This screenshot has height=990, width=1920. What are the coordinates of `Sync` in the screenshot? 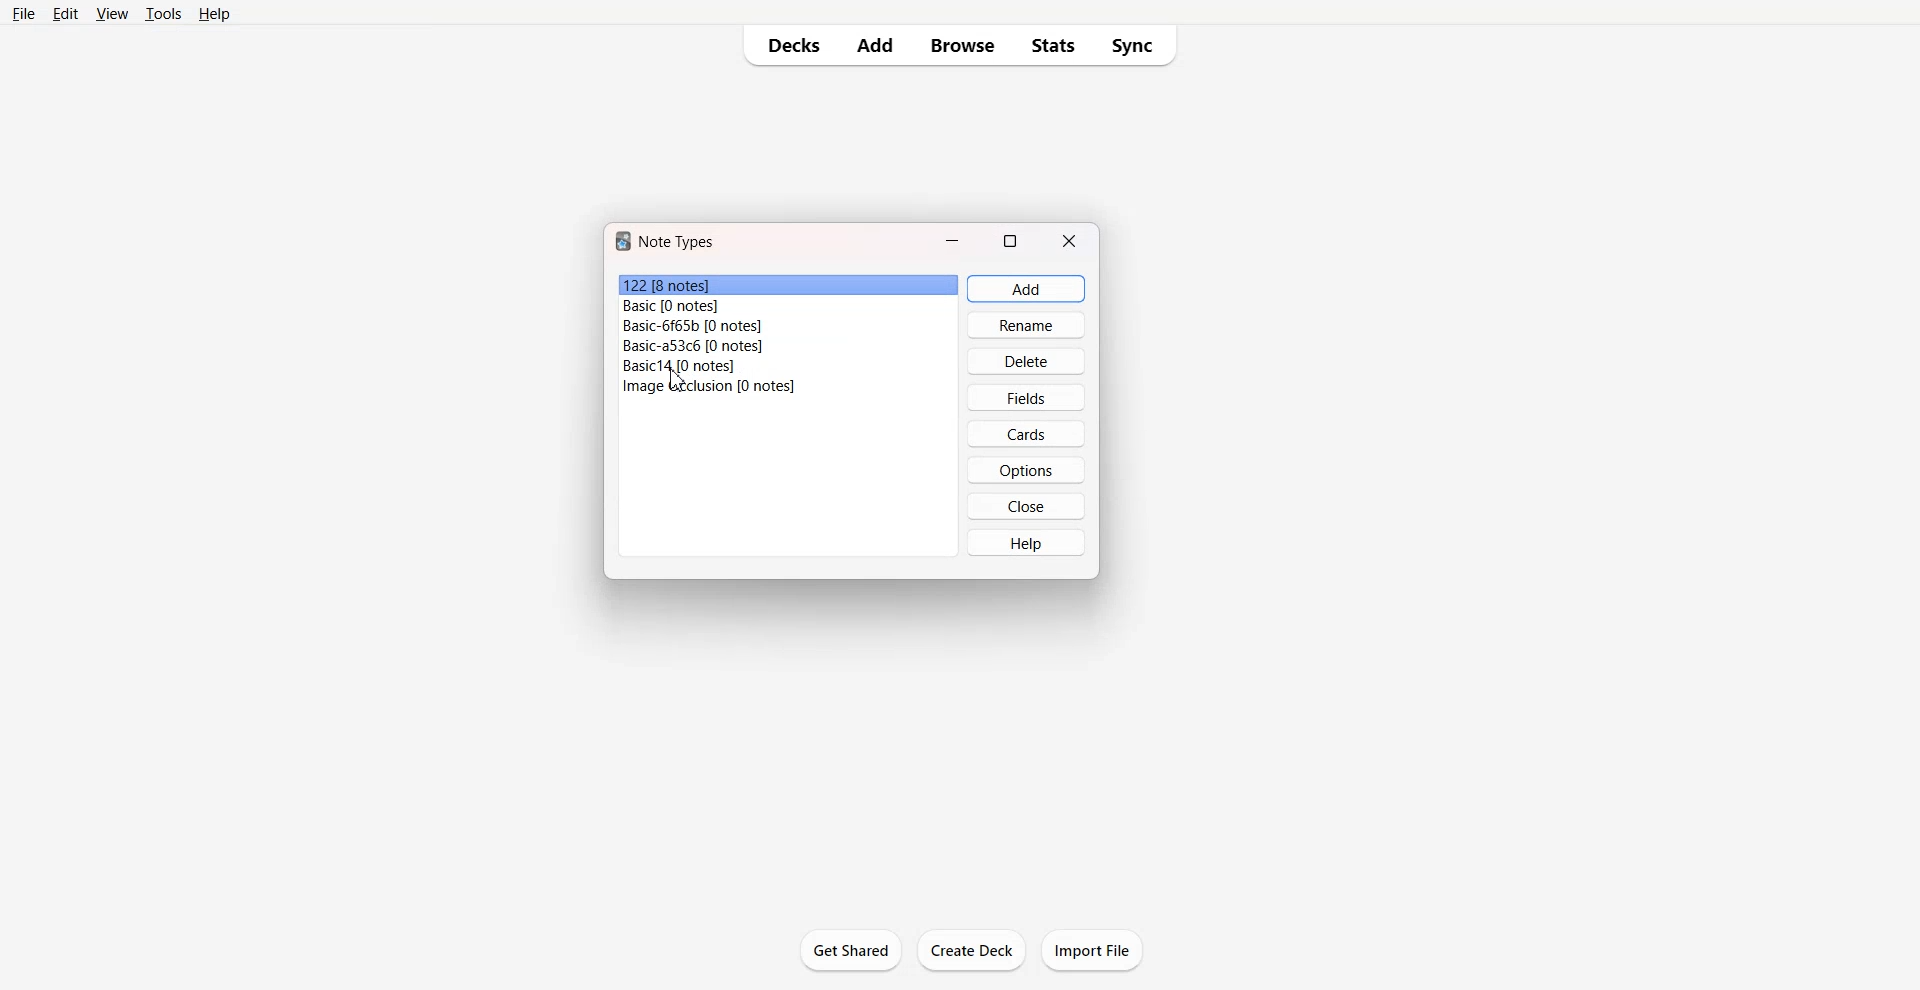 It's located at (1136, 45).